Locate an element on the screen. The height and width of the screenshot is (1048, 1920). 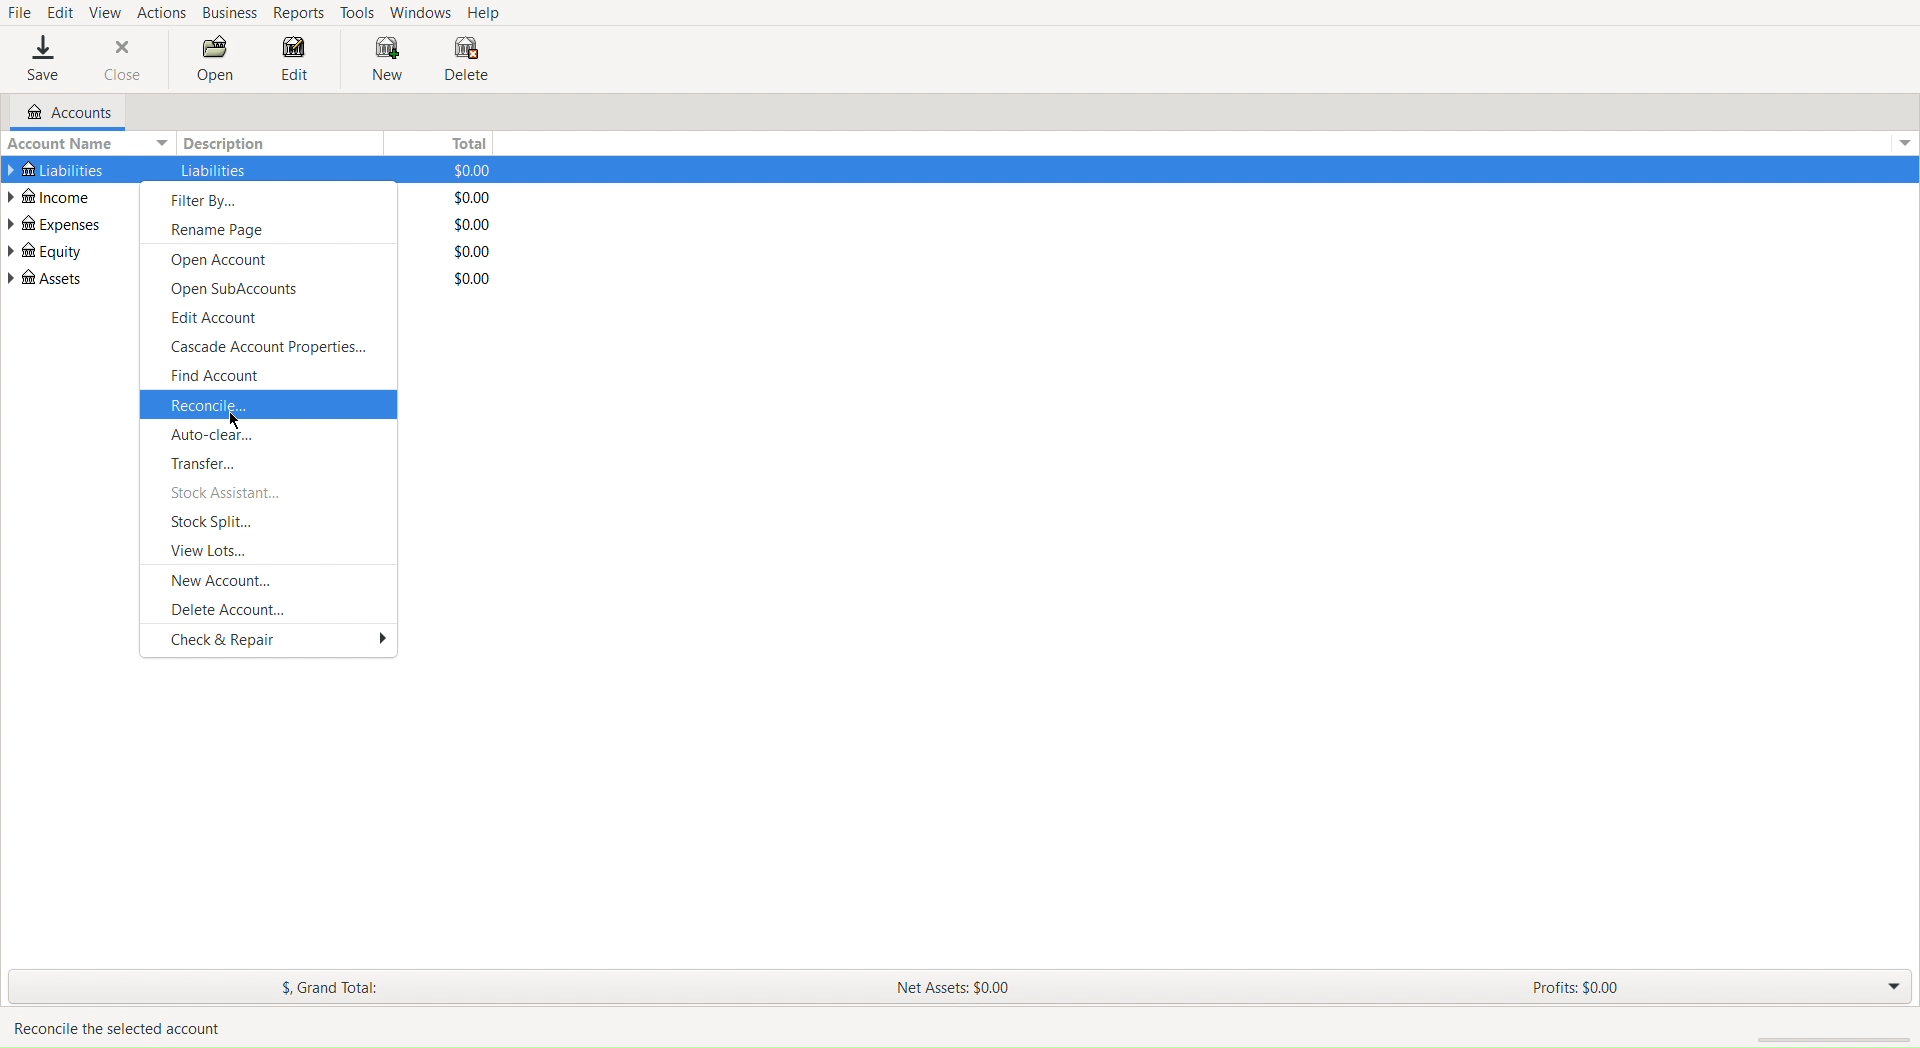
Edit Account is located at coordinates (268, 320).